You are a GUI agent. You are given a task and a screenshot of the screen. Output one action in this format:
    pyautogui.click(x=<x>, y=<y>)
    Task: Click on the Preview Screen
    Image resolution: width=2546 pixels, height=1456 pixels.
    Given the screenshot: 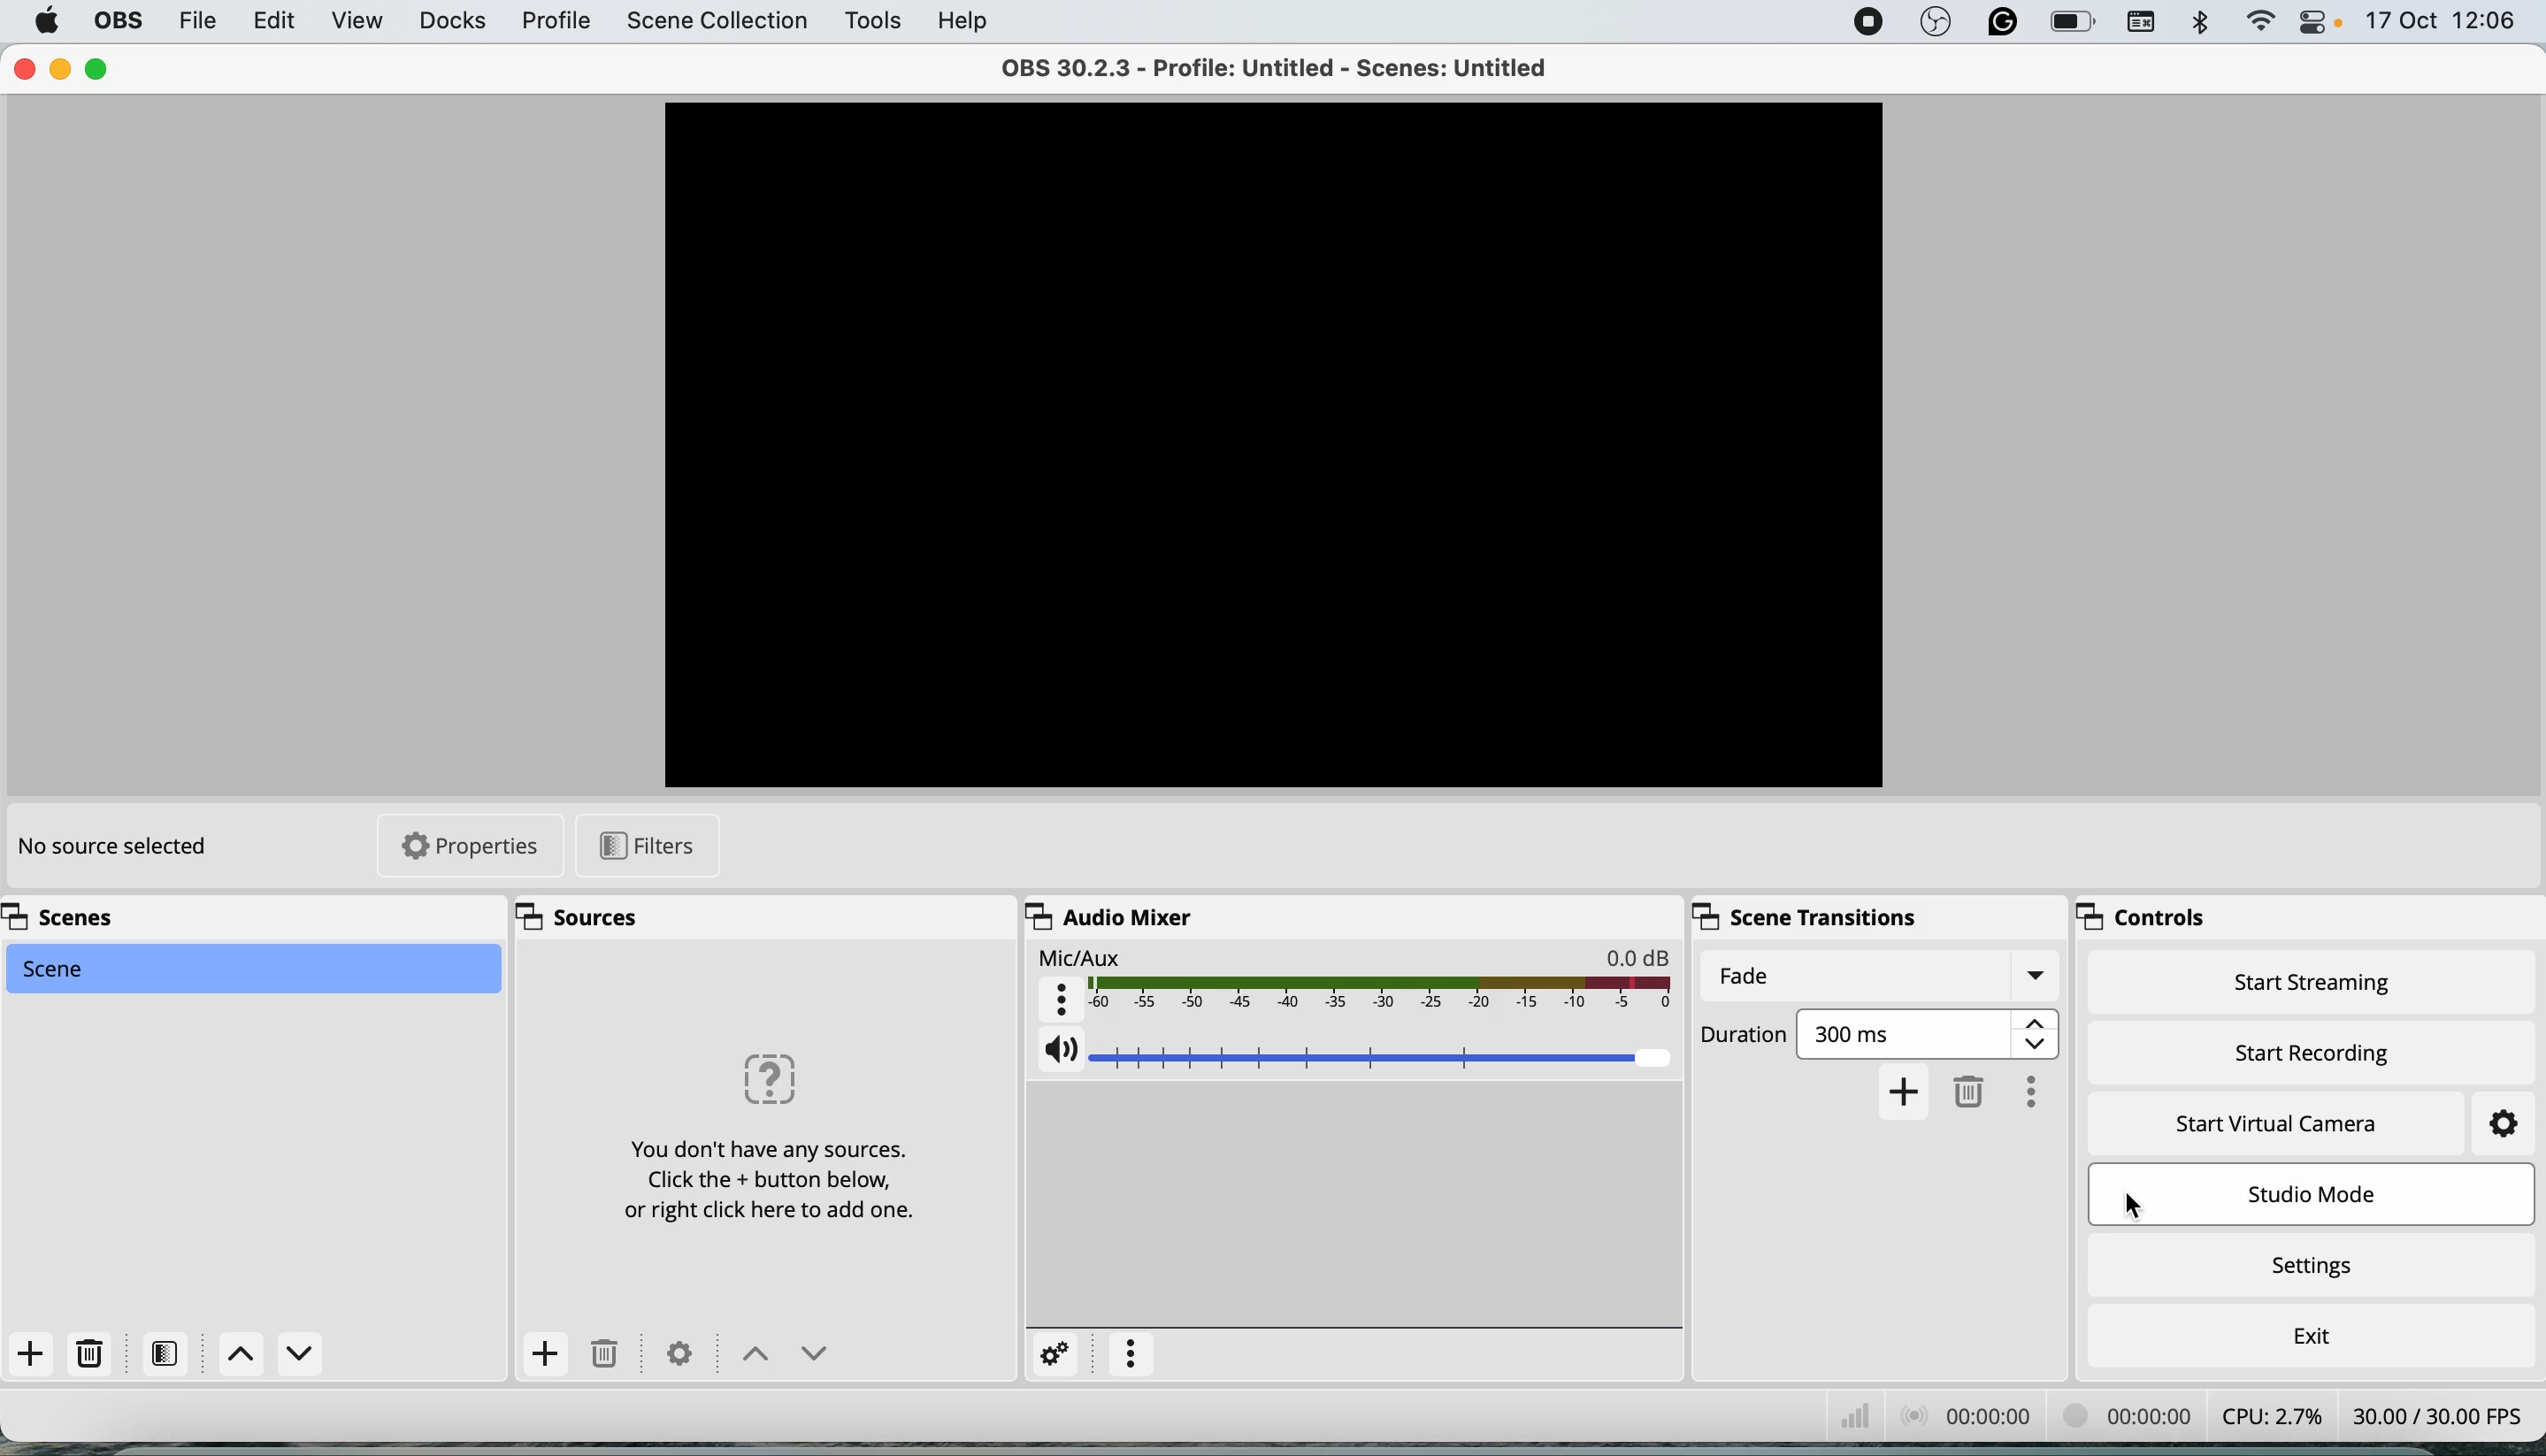 What is the action you would take?
    pyautogui.click(x=1275, y=441)
    